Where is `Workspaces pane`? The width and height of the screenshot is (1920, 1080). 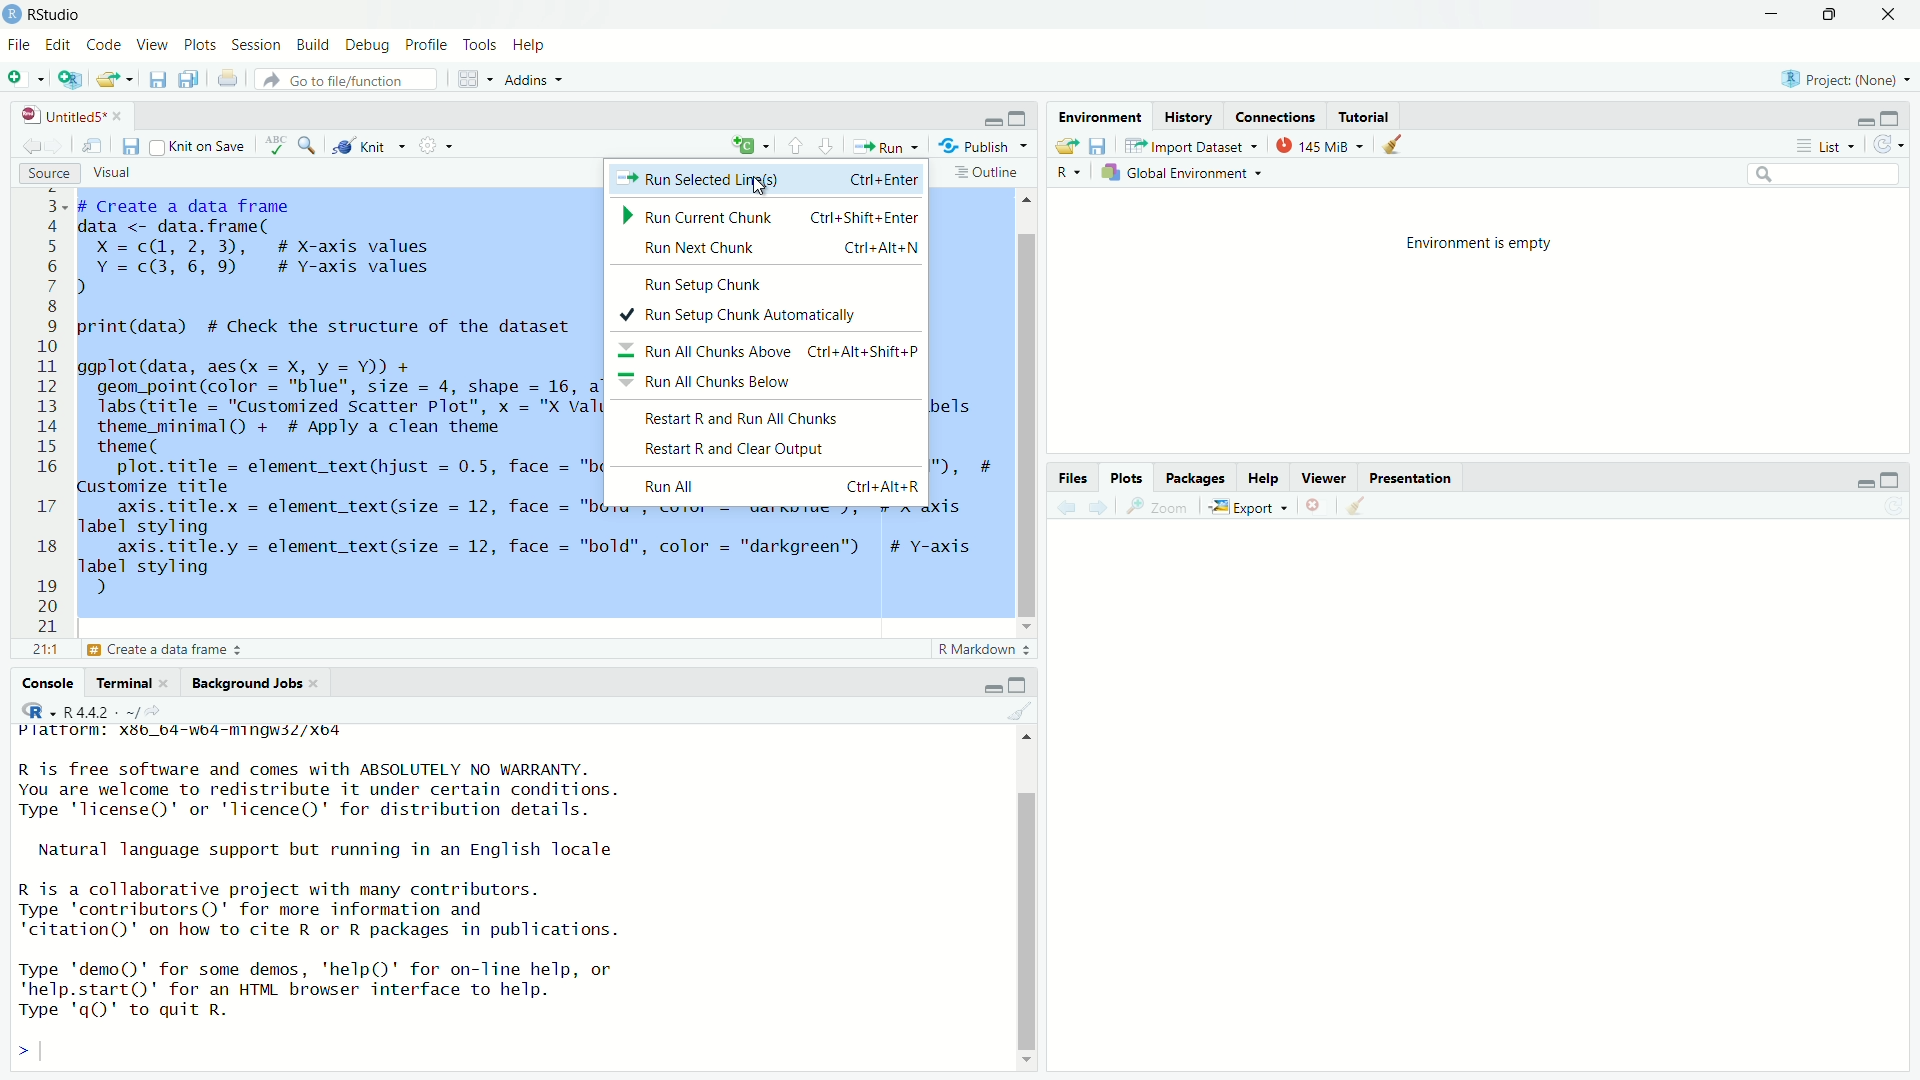 Workspaces pane is located at coordinates (476, 79).